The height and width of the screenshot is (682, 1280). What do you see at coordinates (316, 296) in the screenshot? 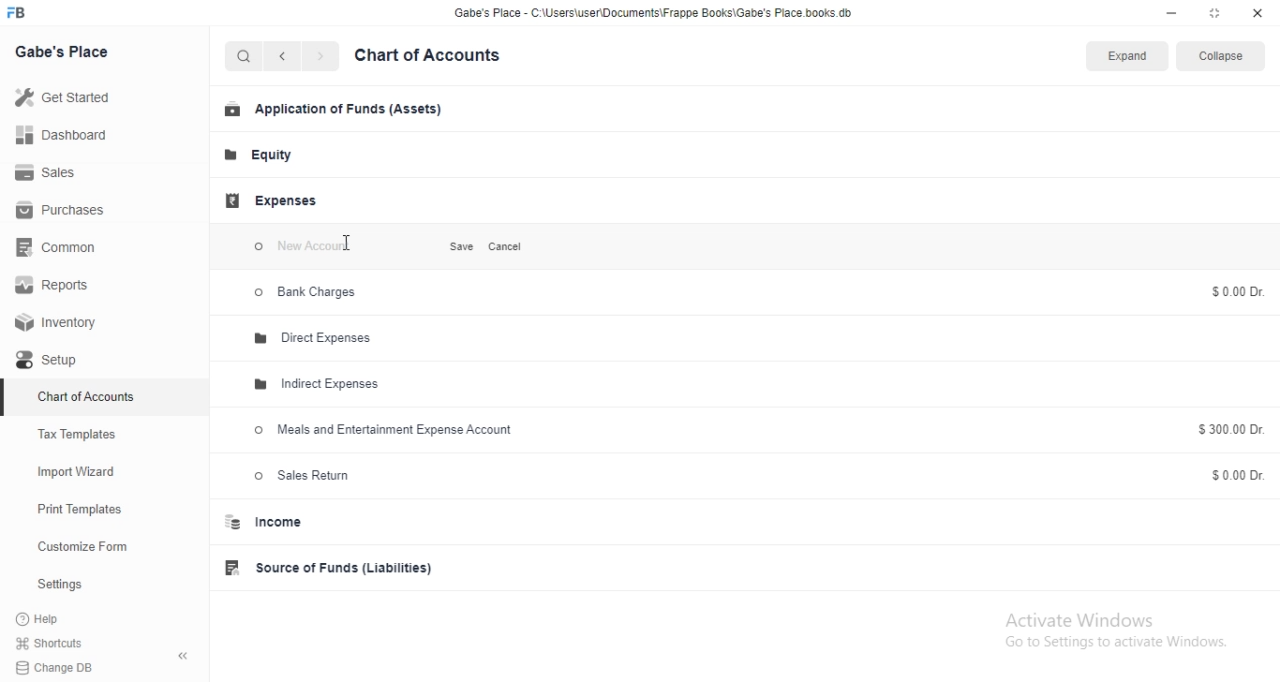
I see `> Bank Charges` at bounding box center [316, 296].